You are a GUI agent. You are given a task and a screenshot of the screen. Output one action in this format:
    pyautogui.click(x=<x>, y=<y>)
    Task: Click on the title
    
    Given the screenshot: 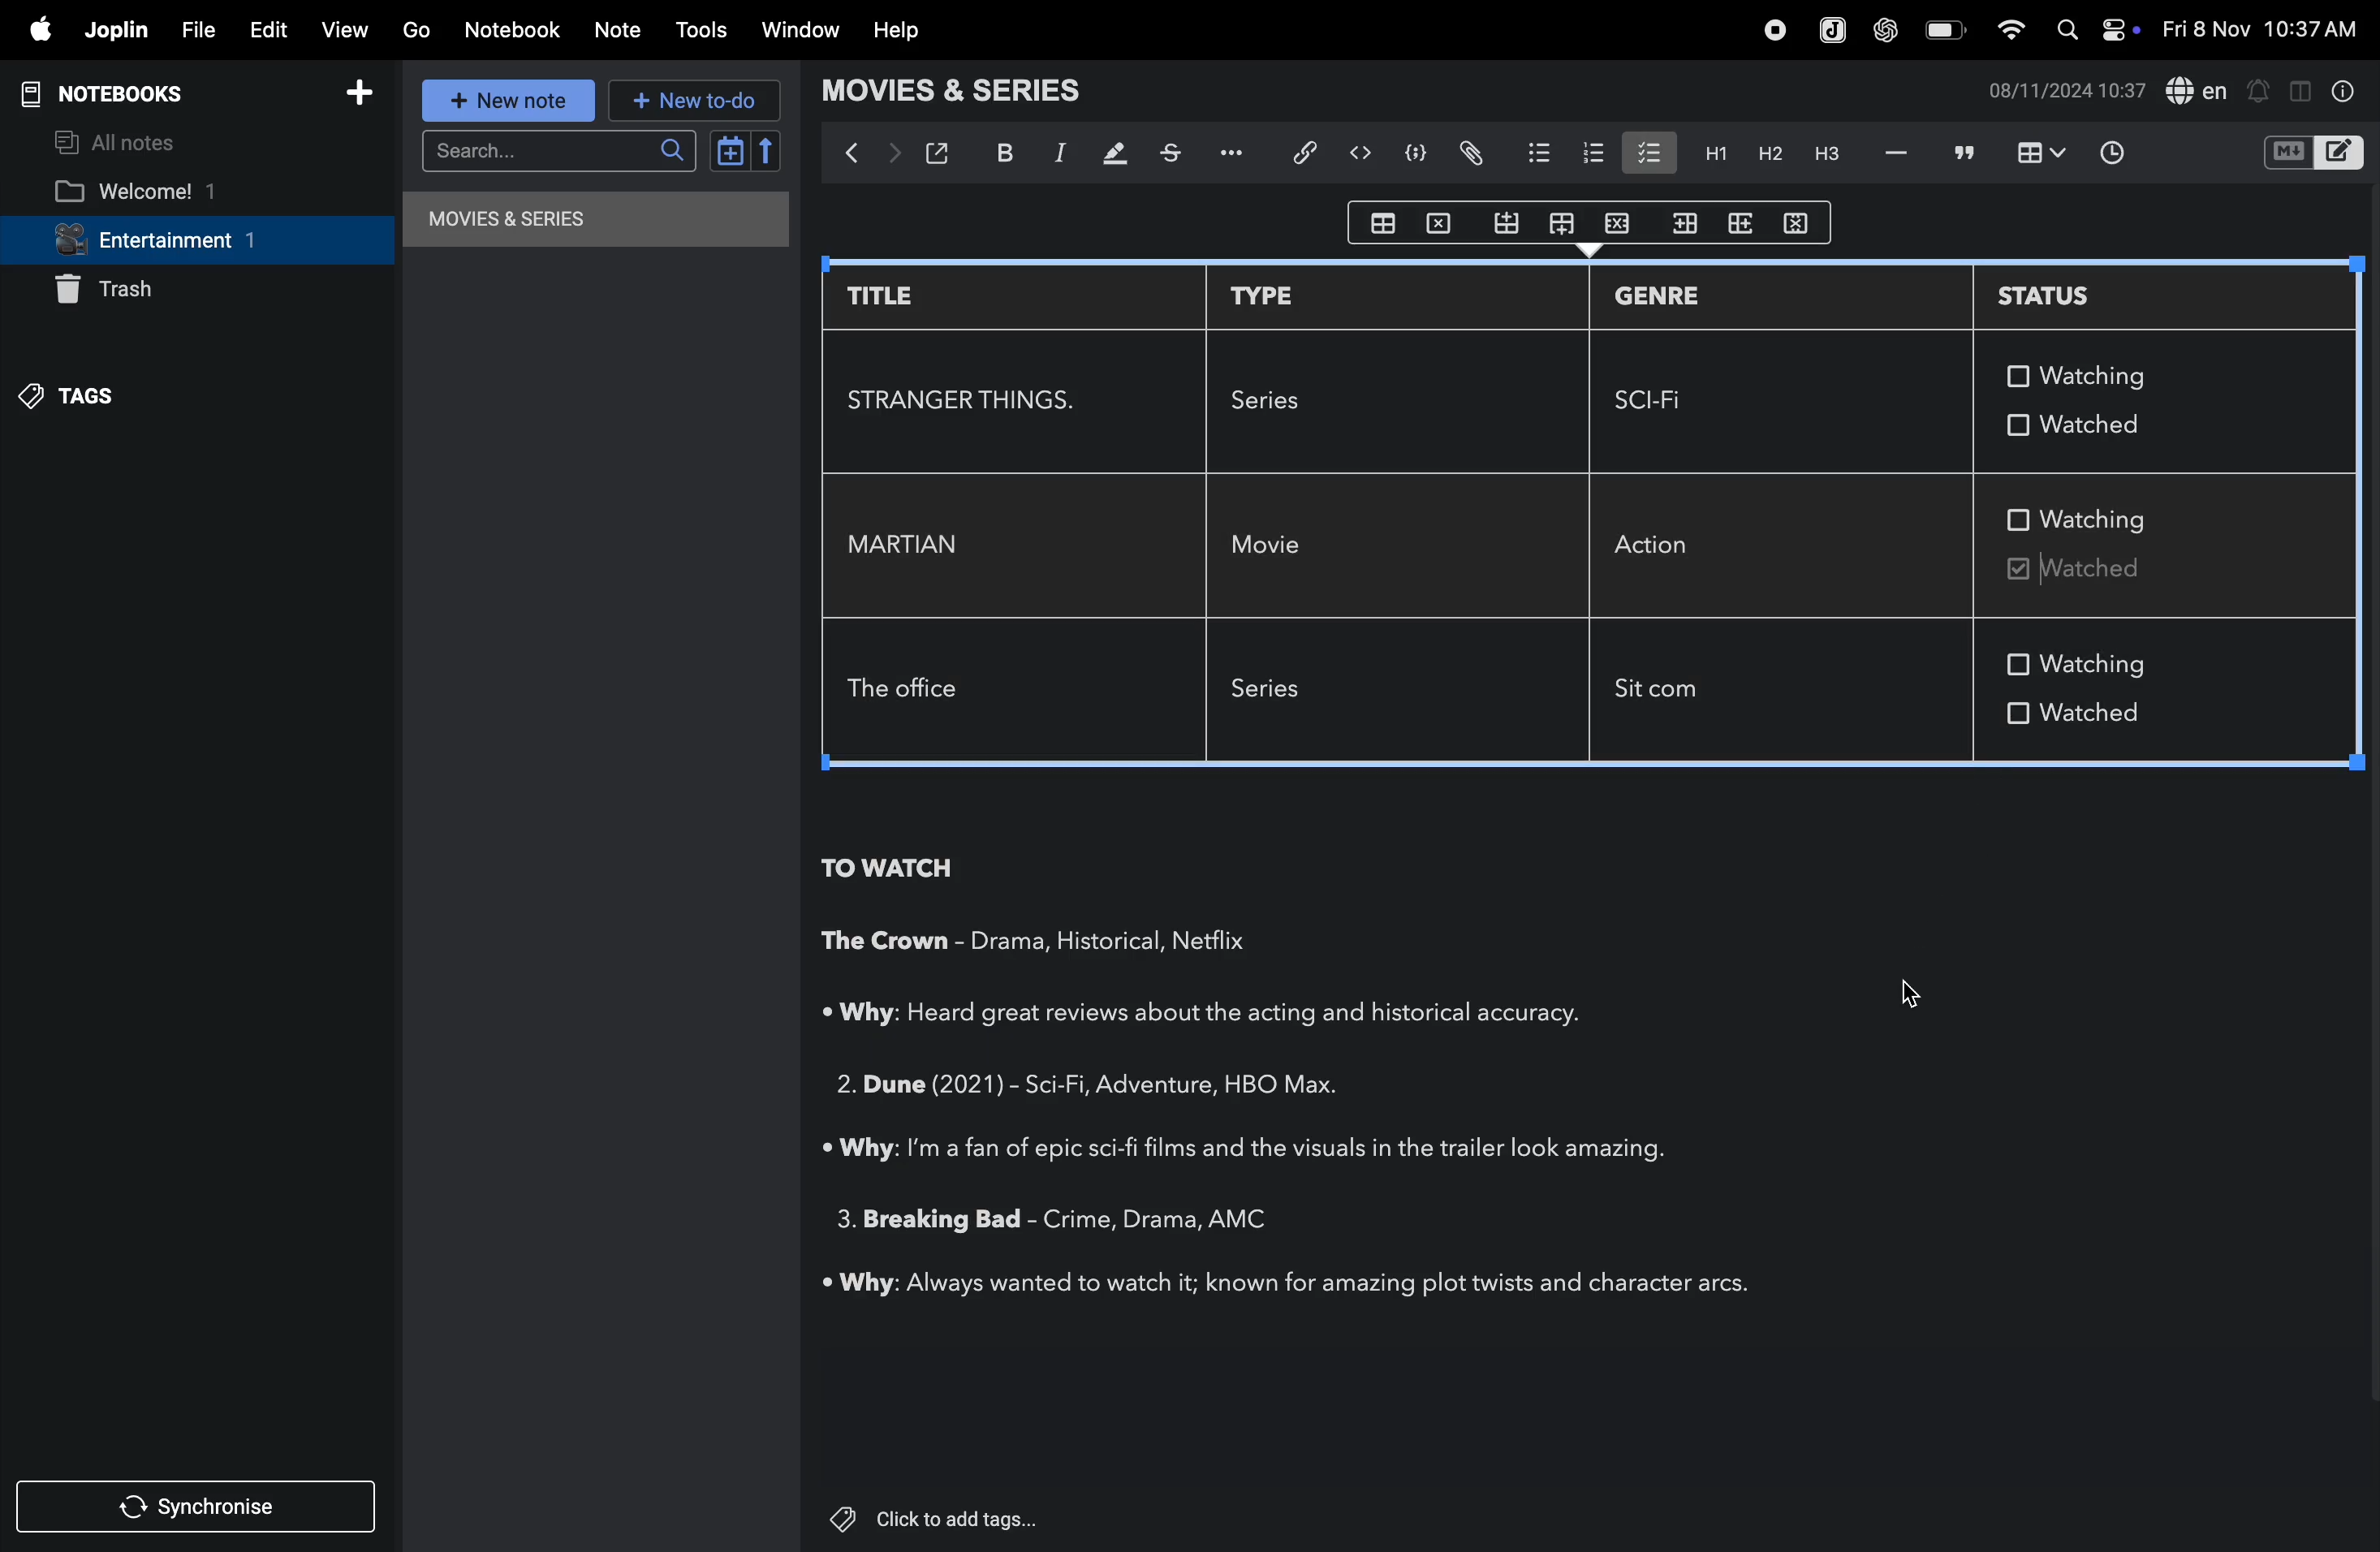 What is the action you would take?
    pyautogui.click(x=924, y=1222)
    